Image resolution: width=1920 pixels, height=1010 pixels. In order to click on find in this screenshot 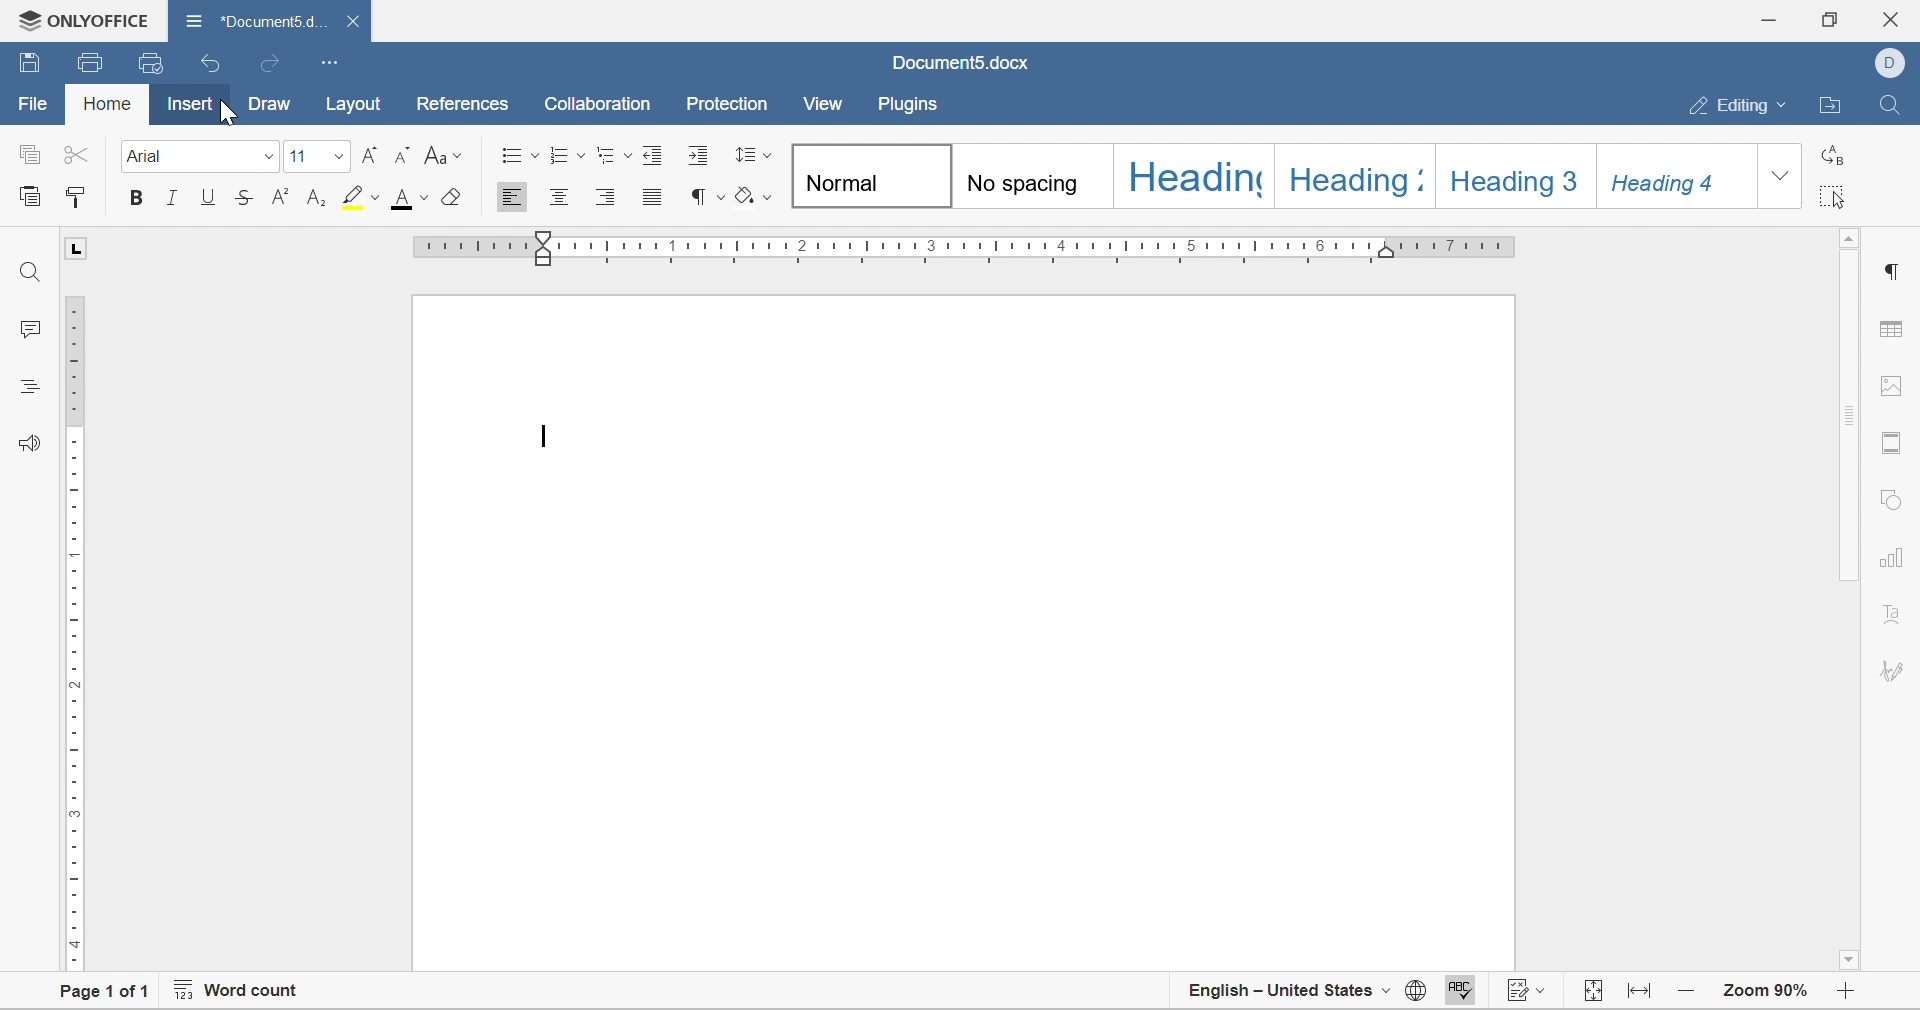, I will do `click(1890, 103)`.